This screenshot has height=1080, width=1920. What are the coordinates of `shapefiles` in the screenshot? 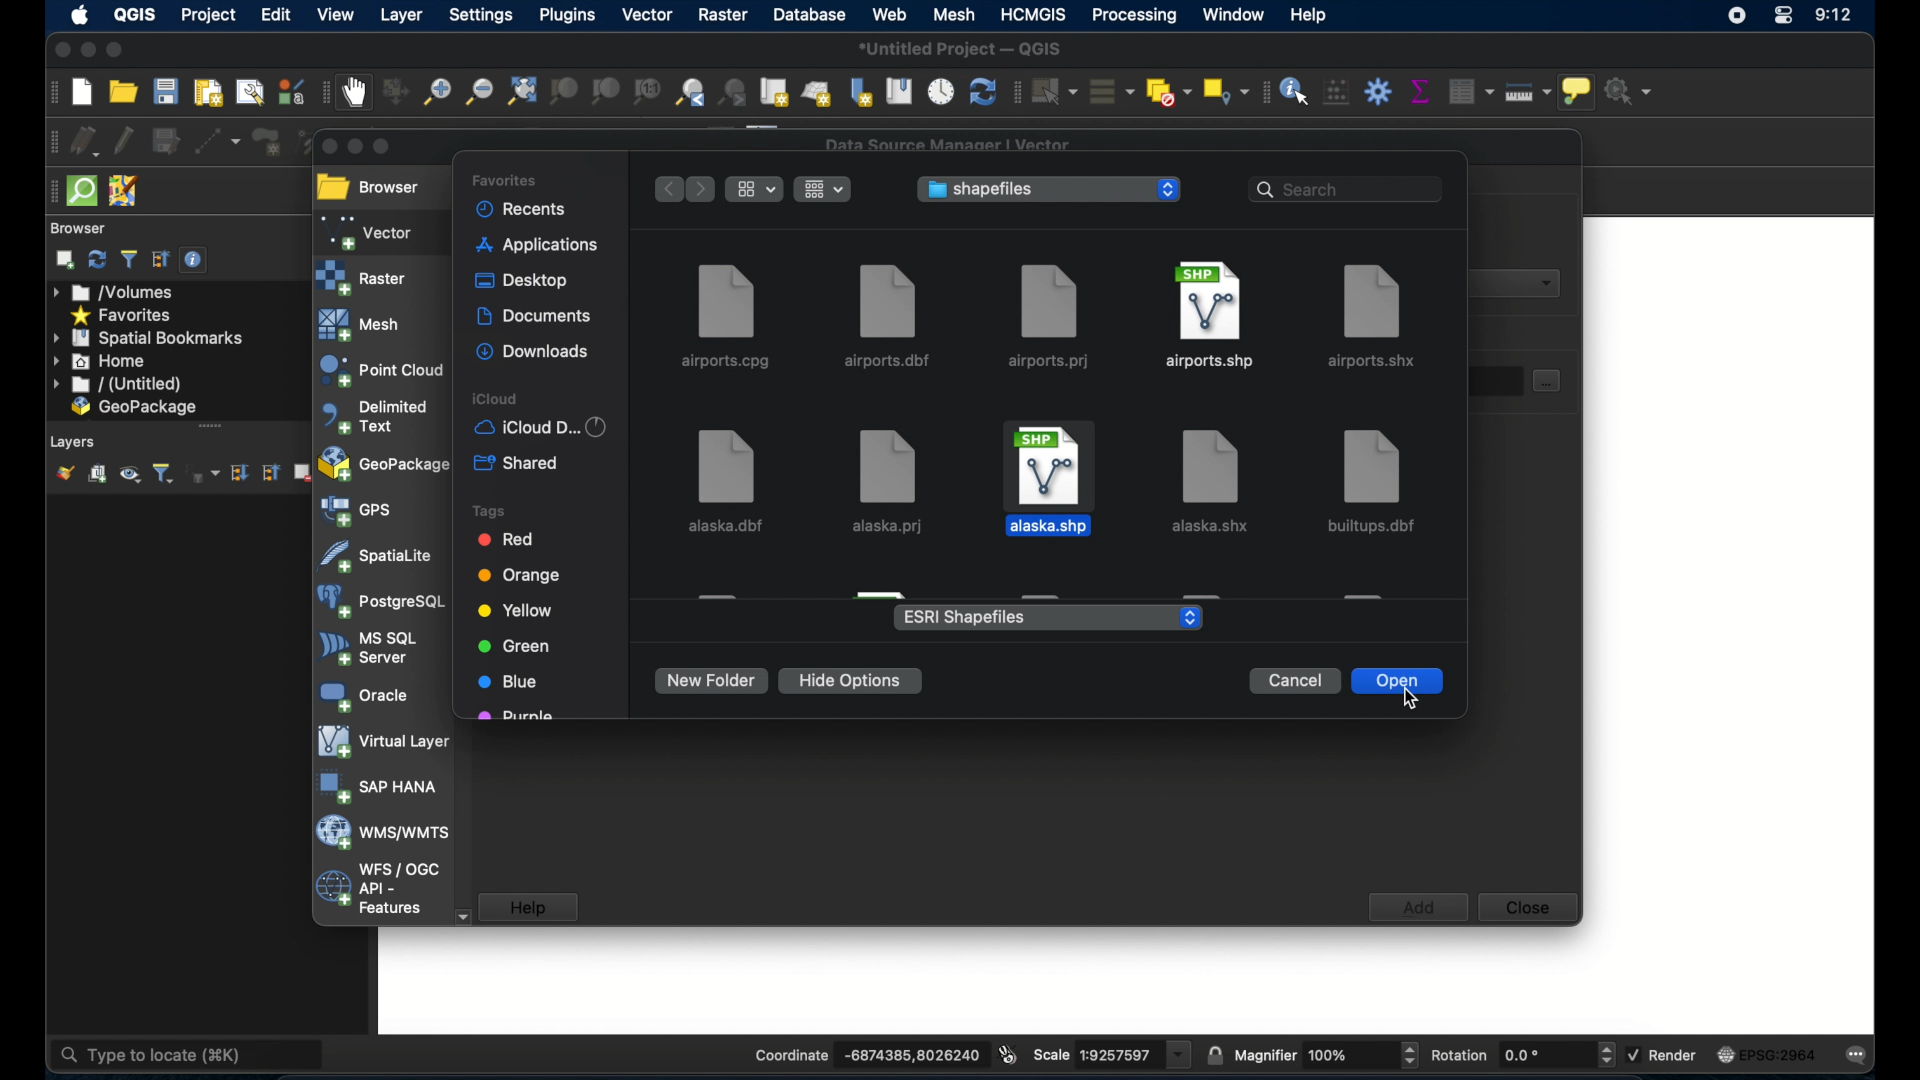 It's located at (979, 189).